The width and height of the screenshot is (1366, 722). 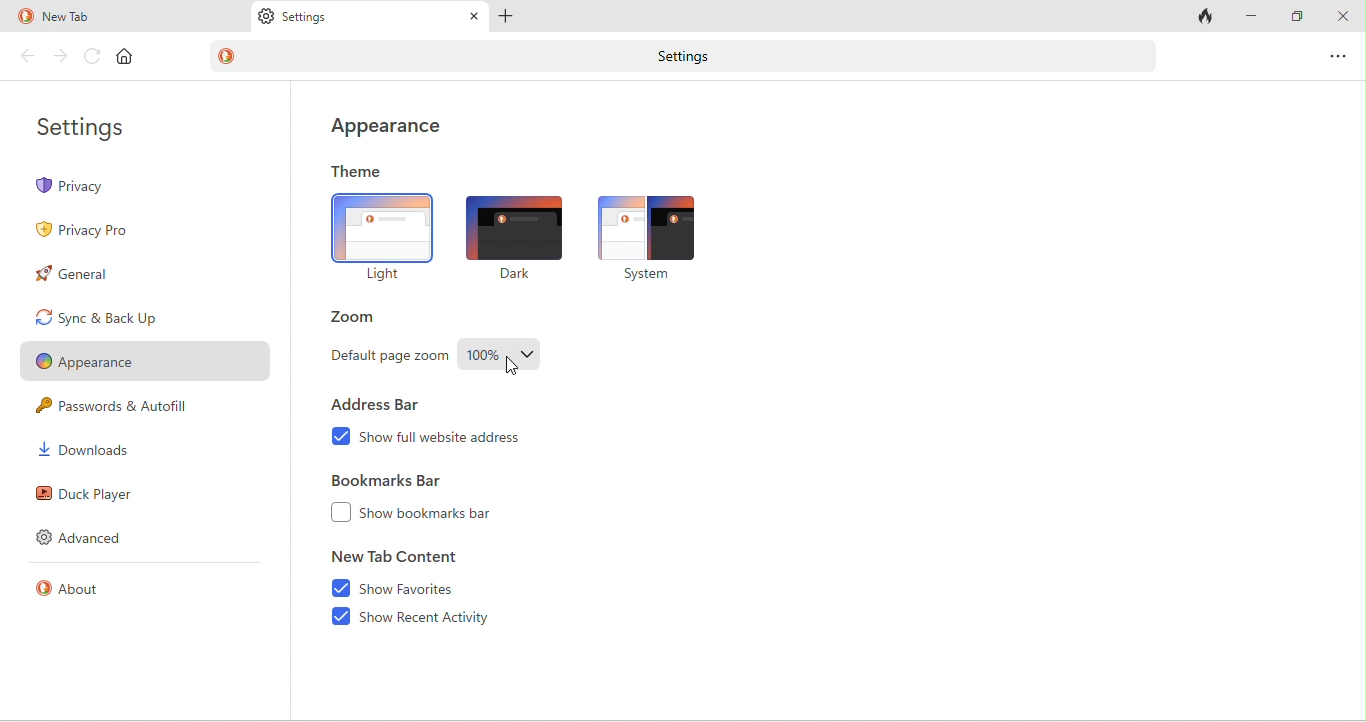 I want to click on close, so click(x=1343, y=18).